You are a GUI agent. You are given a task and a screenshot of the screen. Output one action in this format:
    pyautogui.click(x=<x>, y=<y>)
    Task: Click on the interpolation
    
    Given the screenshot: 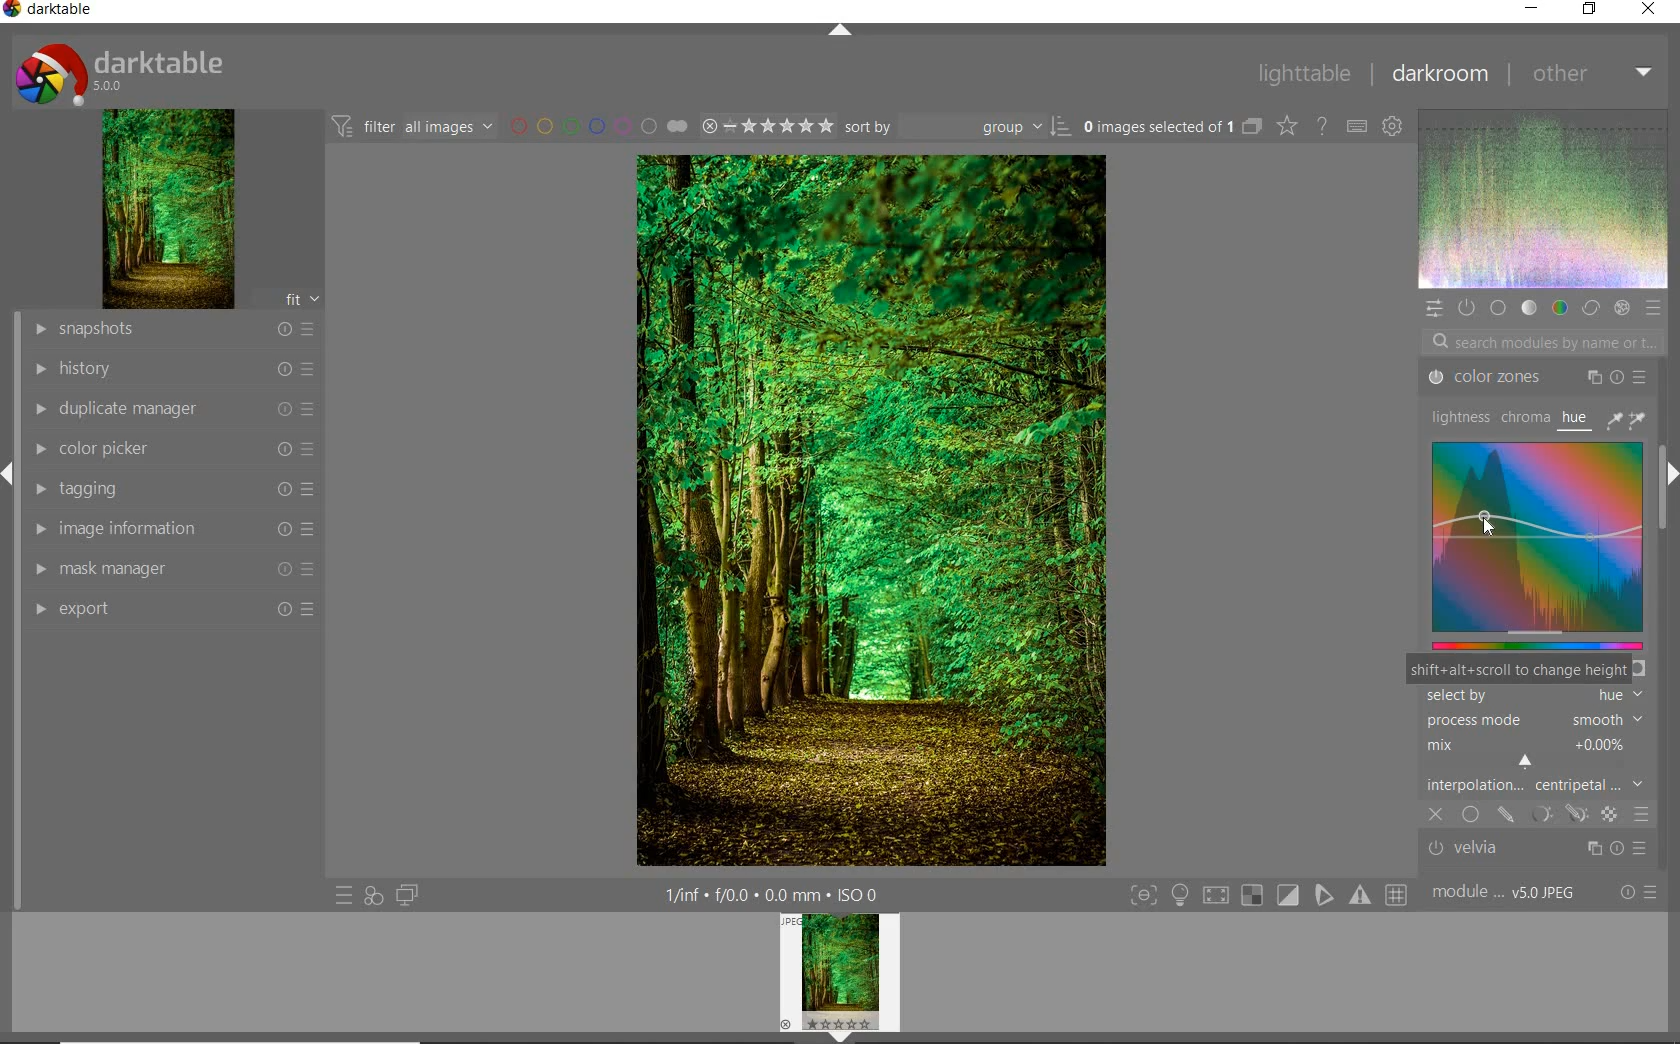 What is the action you would take?
    pyautogui.click(x=1540, y=787)
    